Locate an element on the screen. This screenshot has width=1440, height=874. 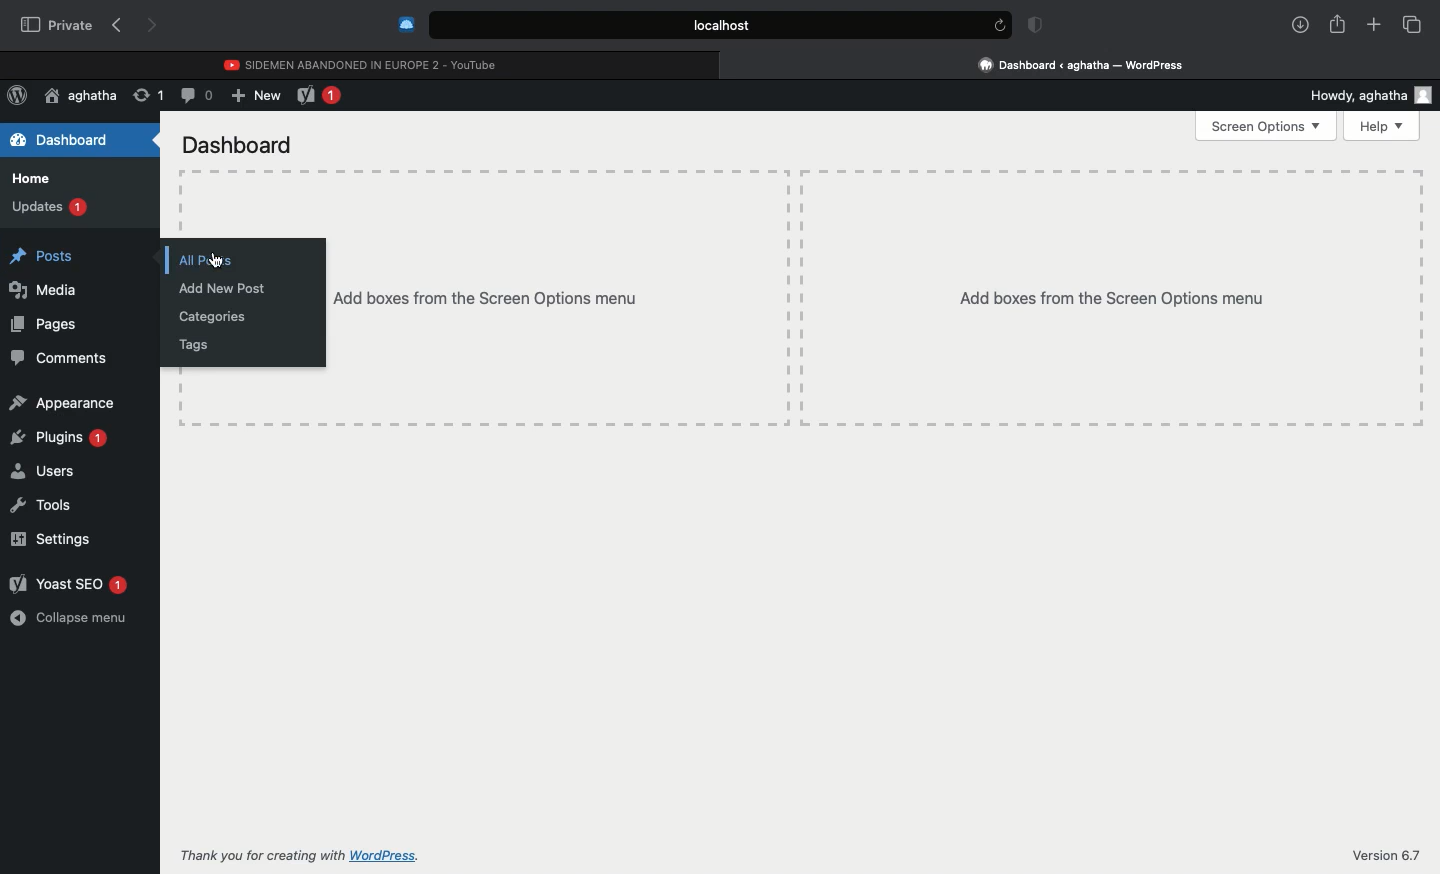
Settings is located at coordinates (52, 537).